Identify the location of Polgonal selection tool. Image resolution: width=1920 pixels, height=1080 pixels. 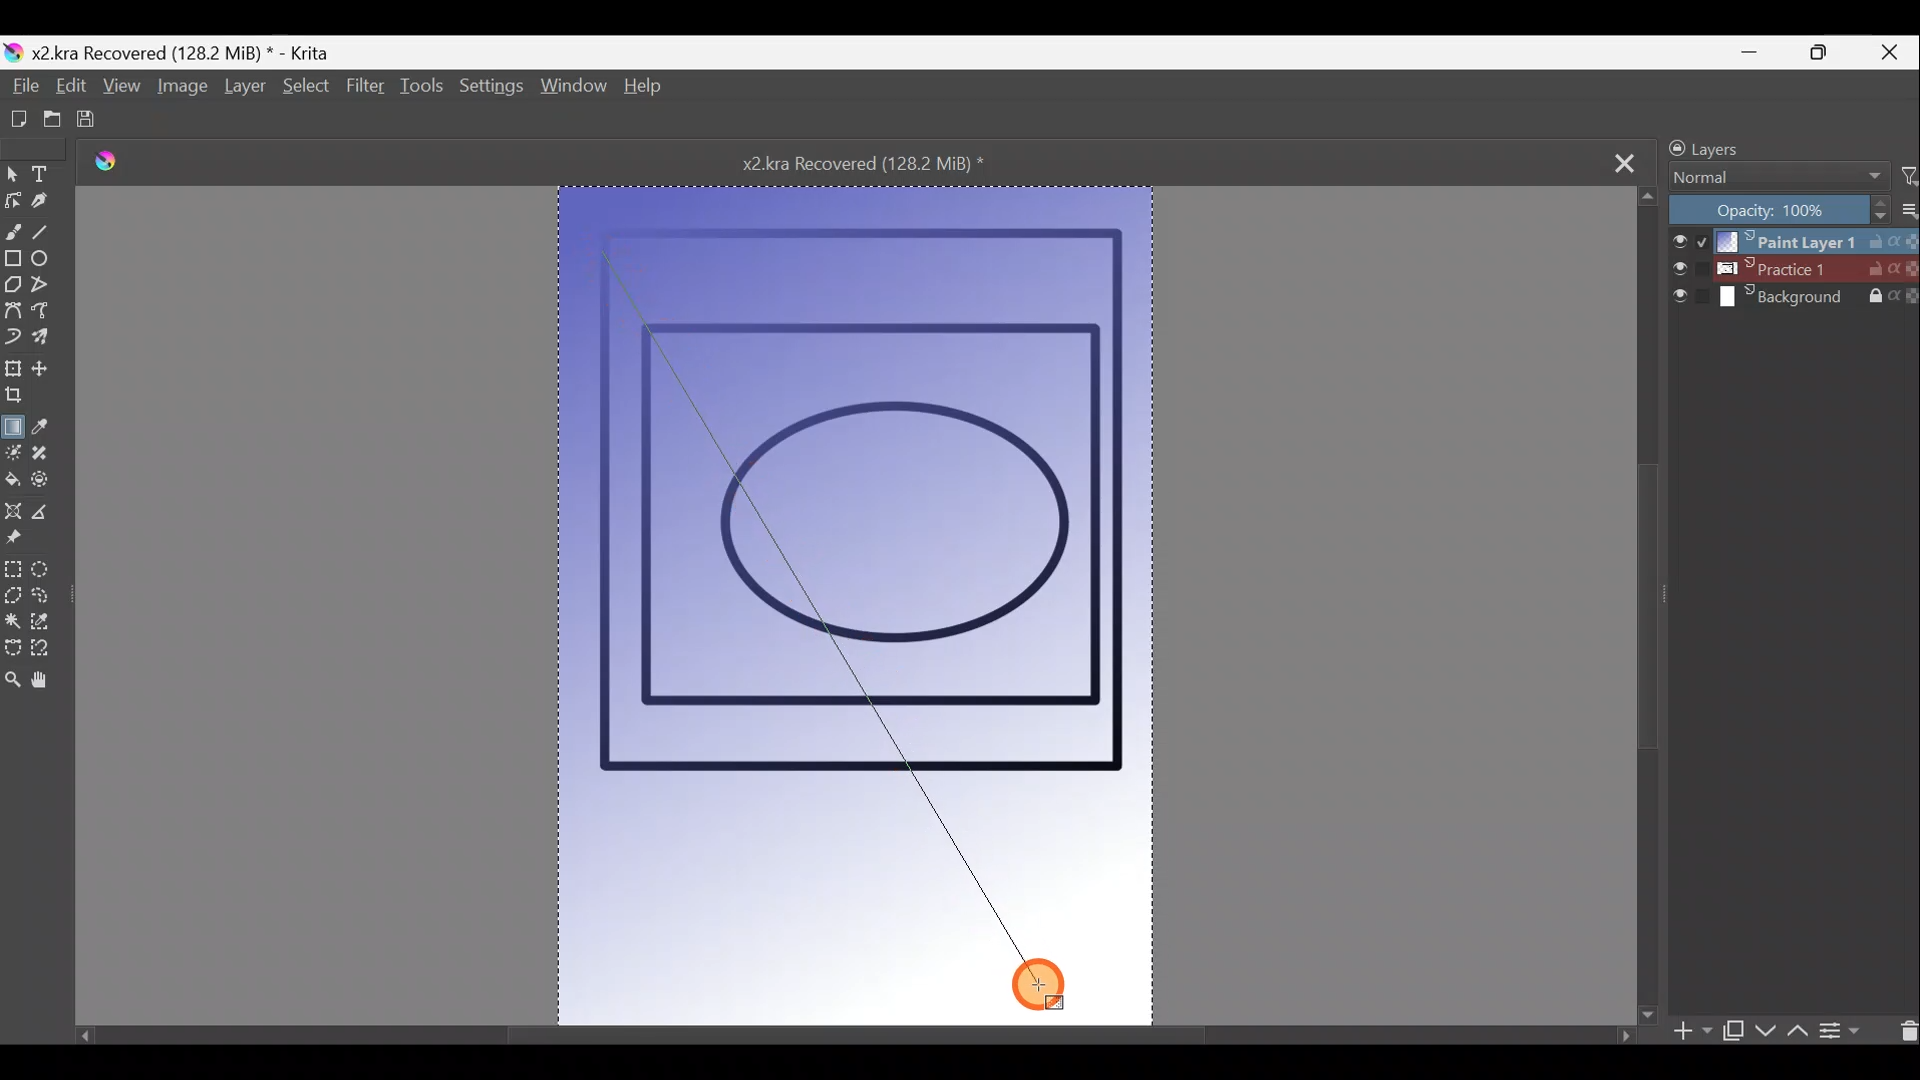
(12, 597).